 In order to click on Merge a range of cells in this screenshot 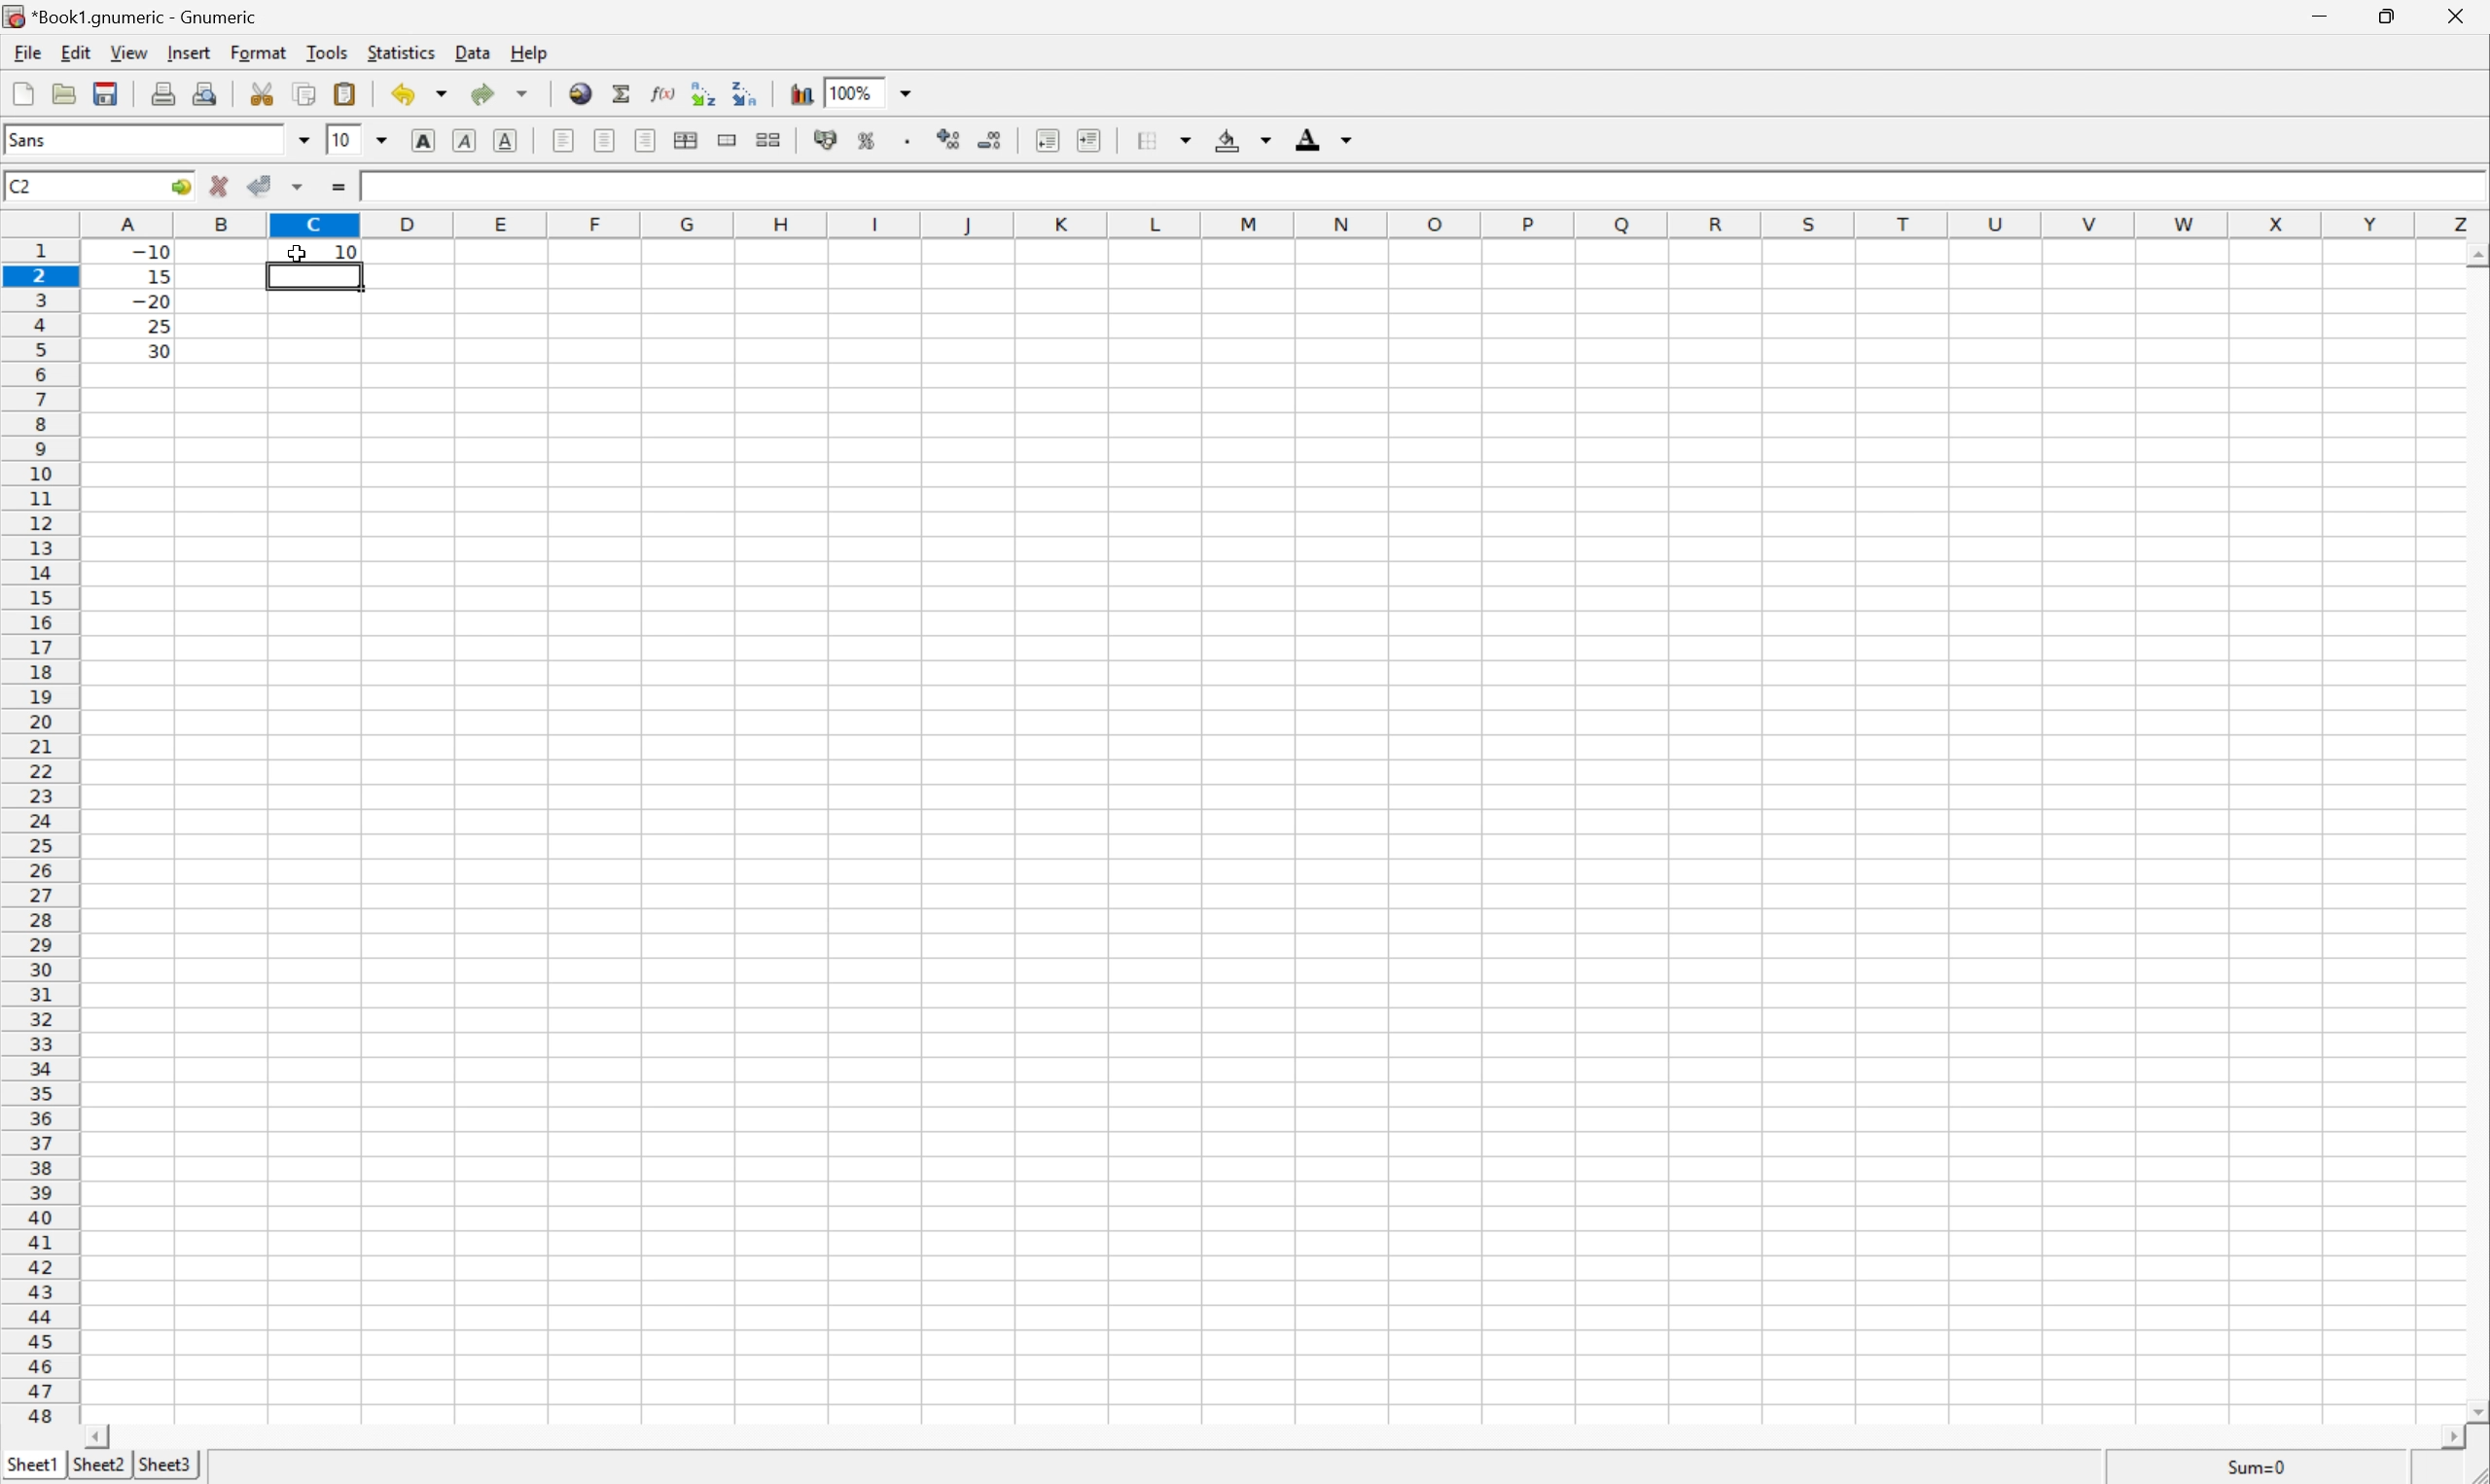, I will do `click(730, 140)`.